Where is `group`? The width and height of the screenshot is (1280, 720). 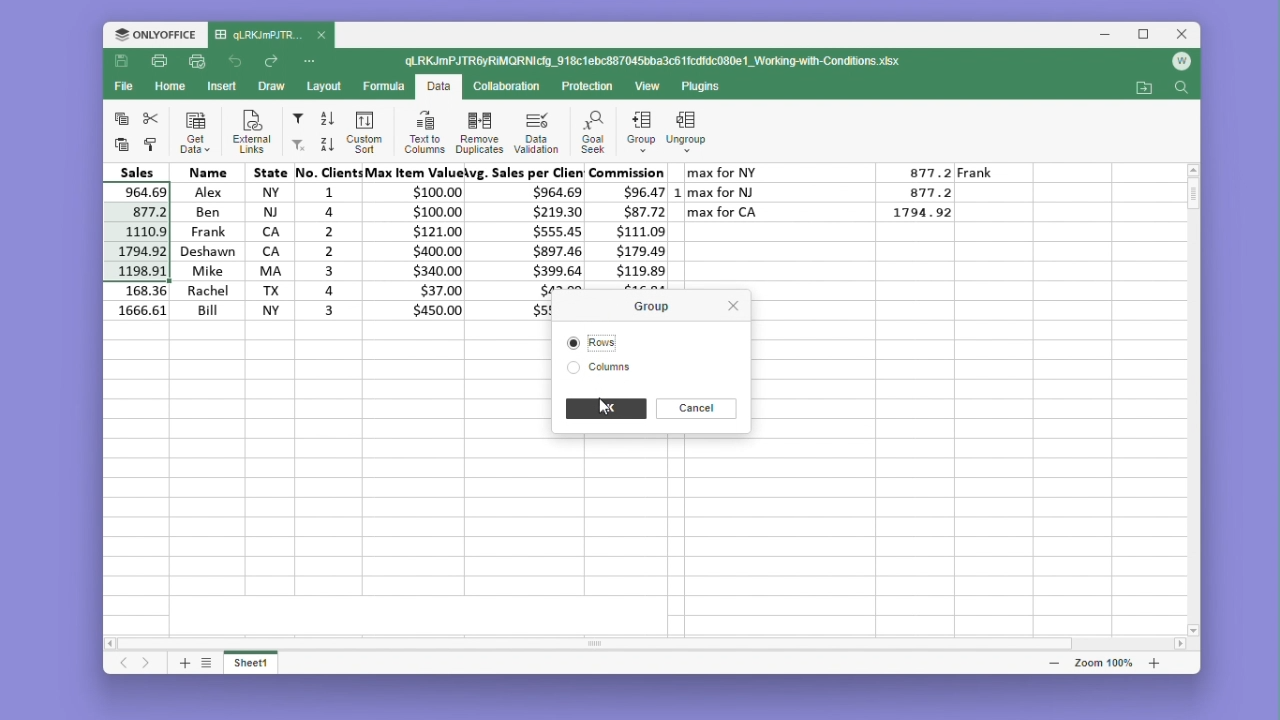 group is located at coordinates (658, 306).